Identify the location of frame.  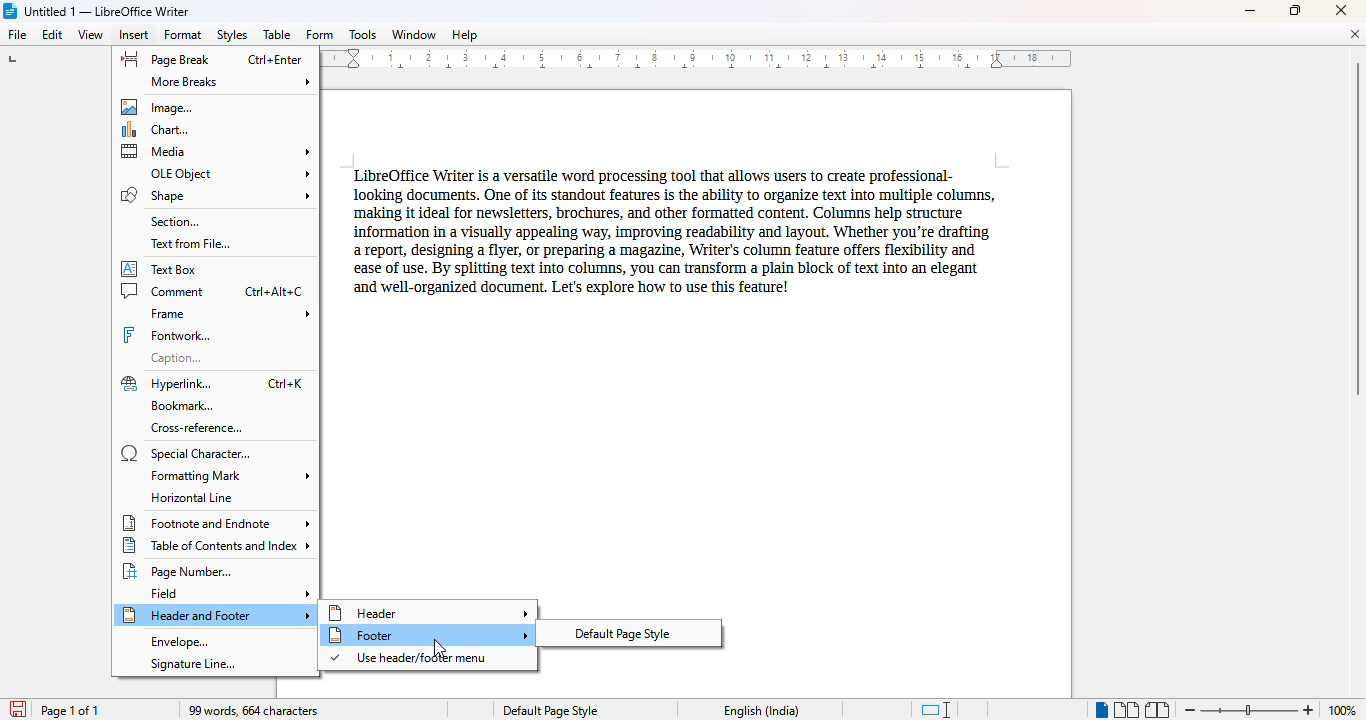
(229, 314).